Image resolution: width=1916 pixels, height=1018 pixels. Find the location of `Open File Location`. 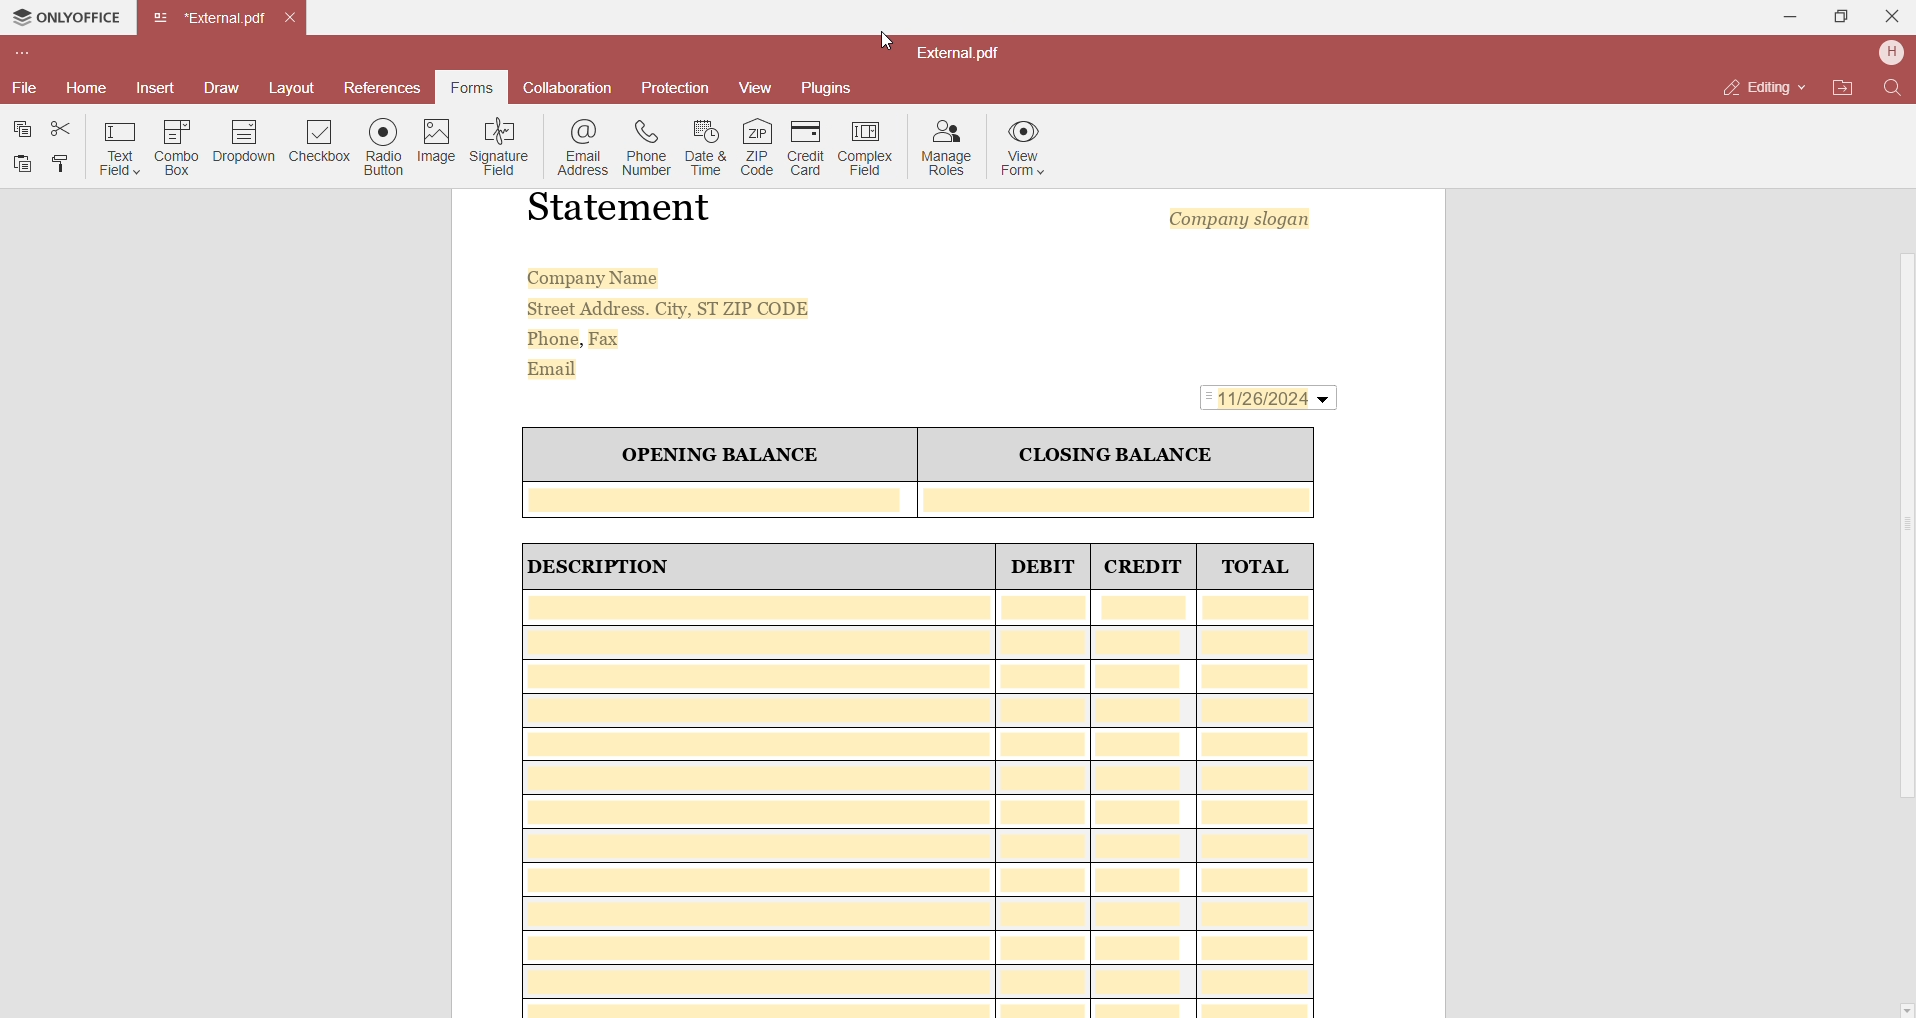

Open File Location is located at coordinates (1843, 87).